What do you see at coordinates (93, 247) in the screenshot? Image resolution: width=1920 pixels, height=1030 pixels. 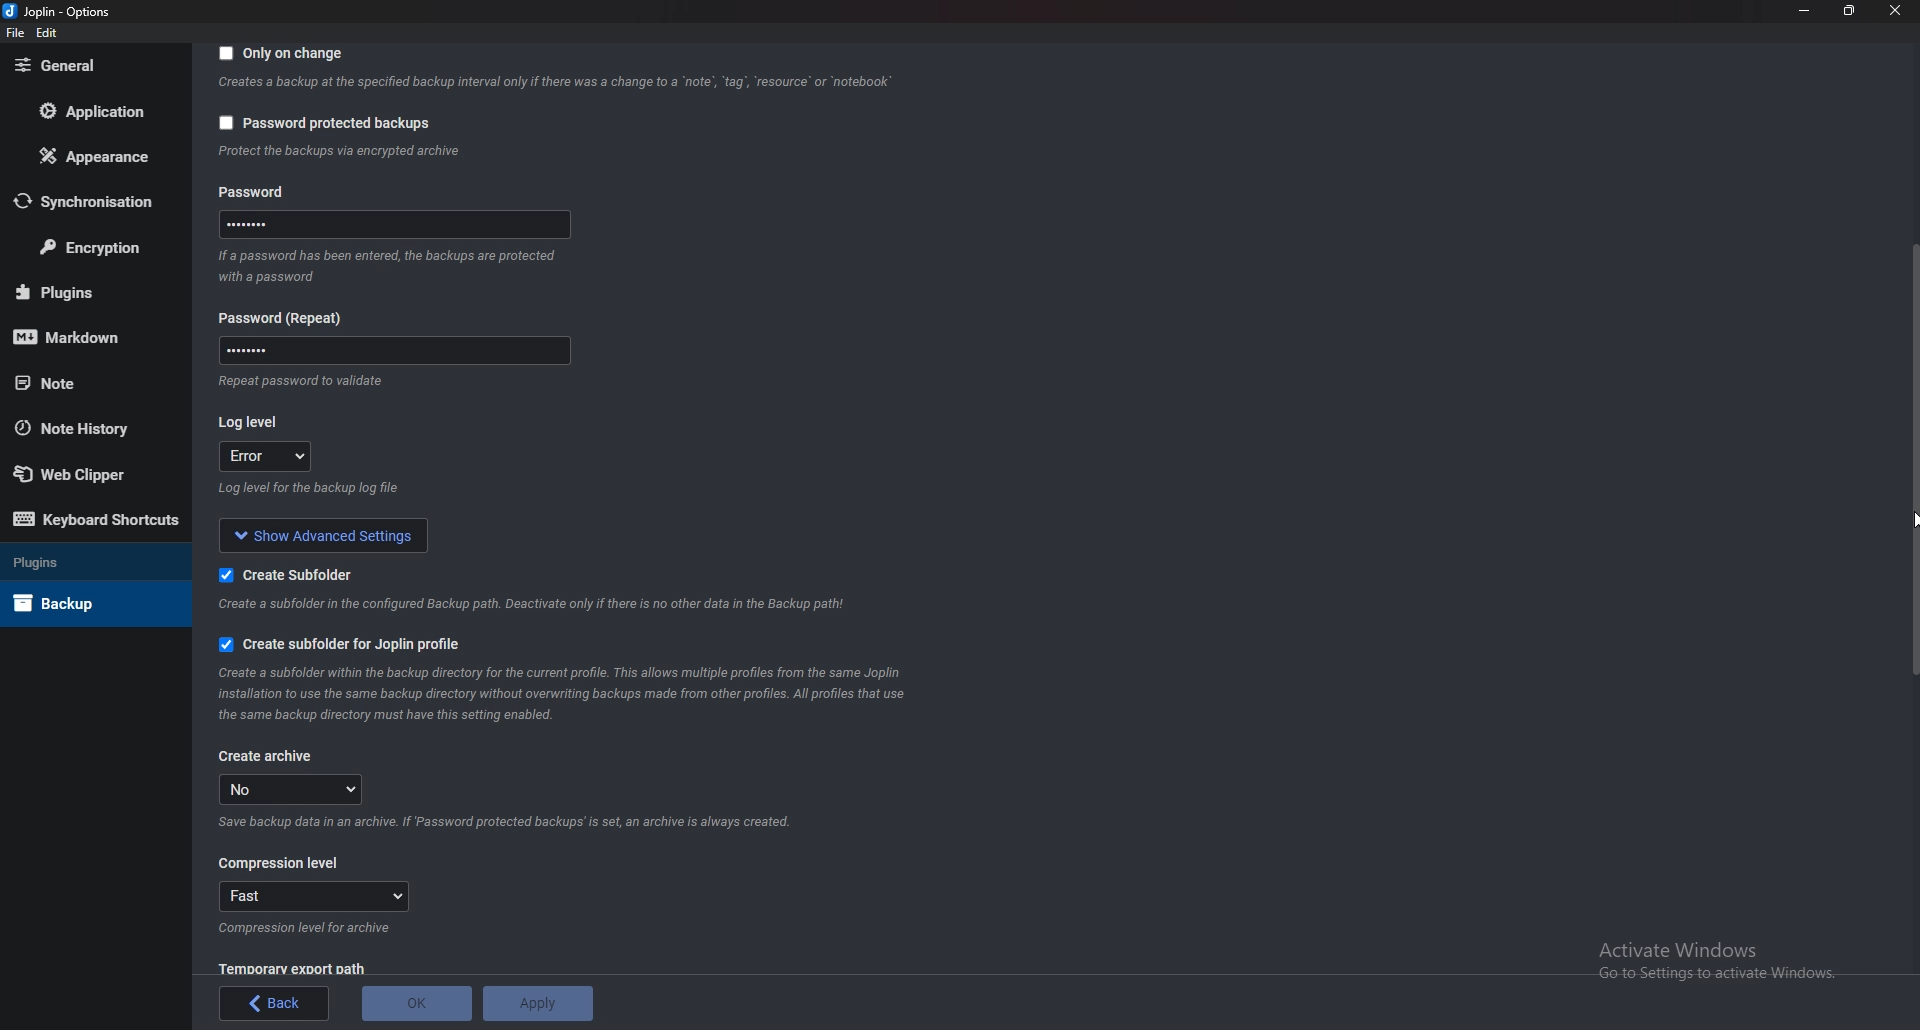 I see `Encryption` at bounding box center [93, 247].